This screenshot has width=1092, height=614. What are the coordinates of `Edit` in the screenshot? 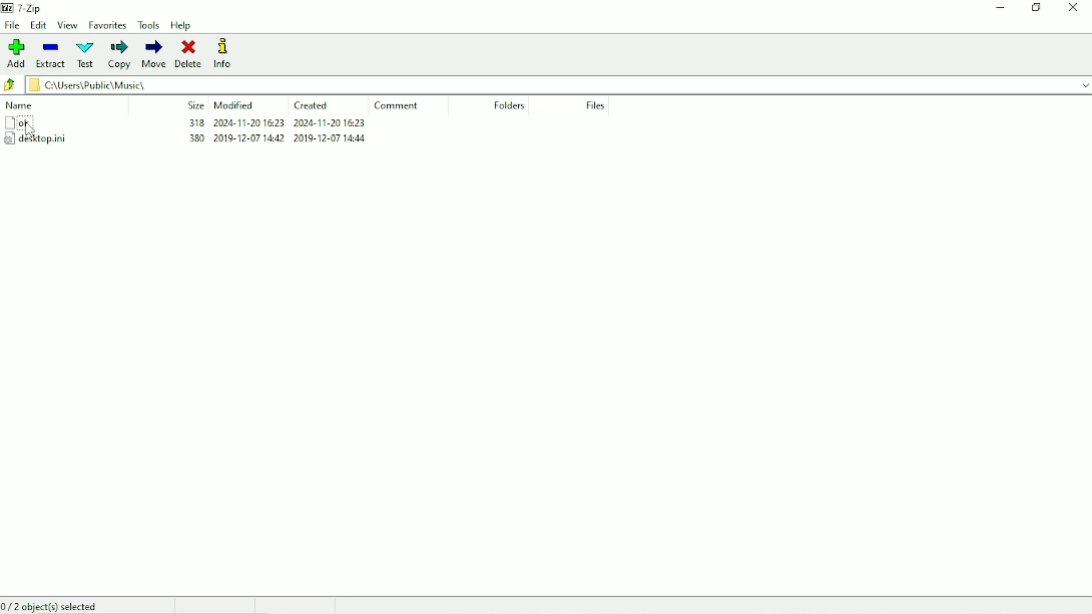 It's located at (38, 26).